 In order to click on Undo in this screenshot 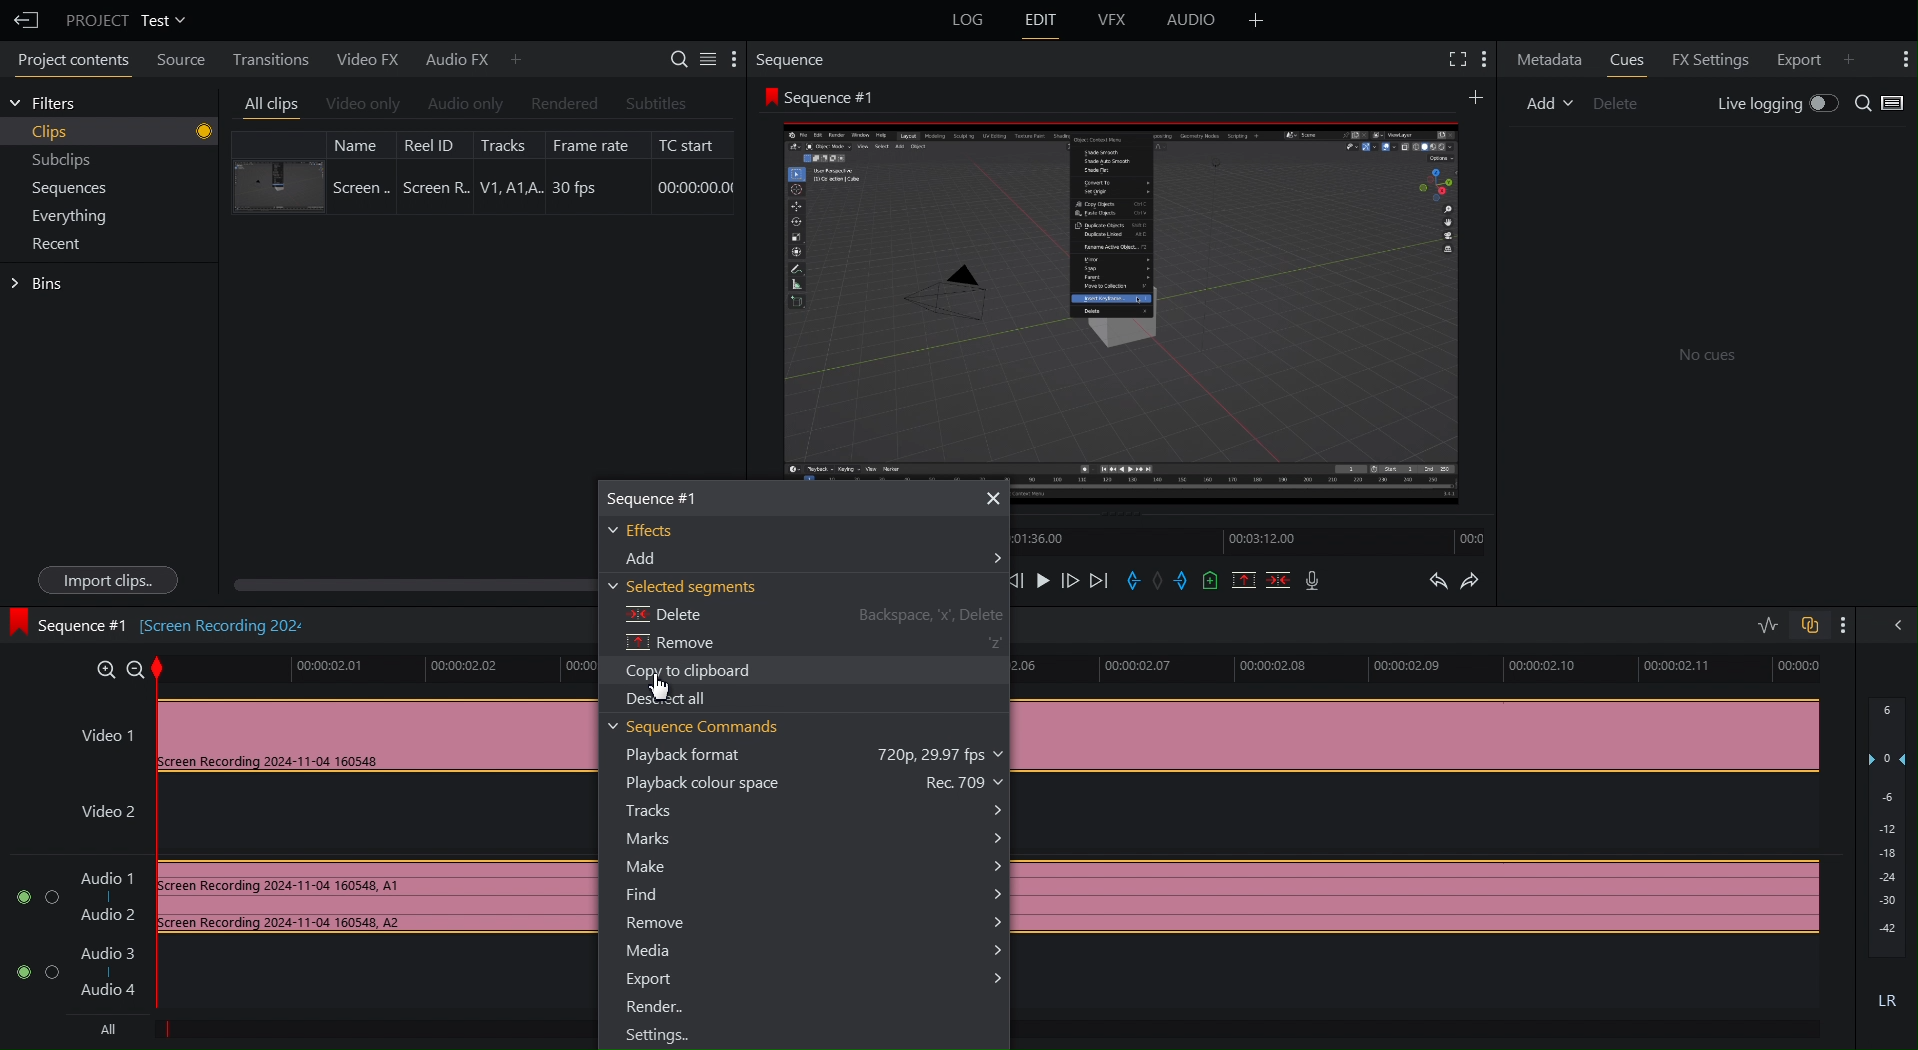, I will do `click(1437, 582)`.